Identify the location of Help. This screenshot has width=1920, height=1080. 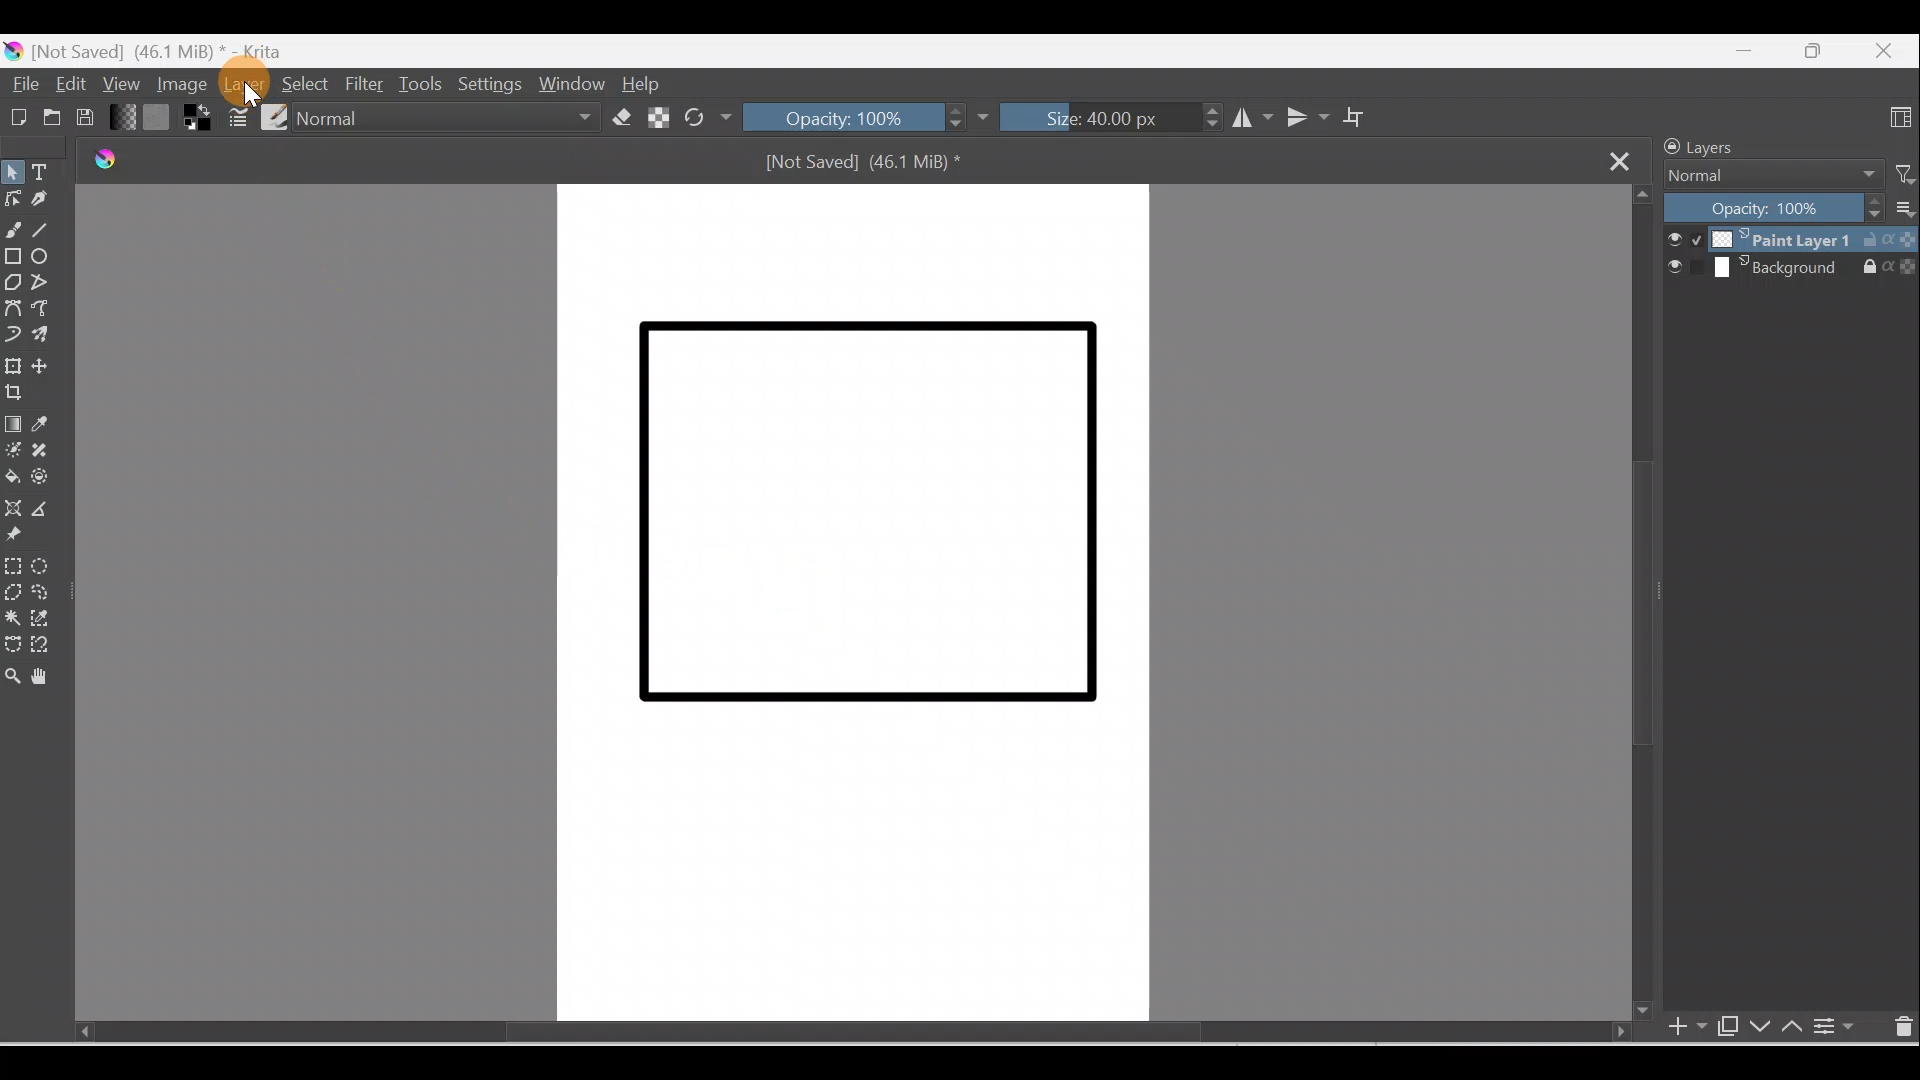
(645, 84).